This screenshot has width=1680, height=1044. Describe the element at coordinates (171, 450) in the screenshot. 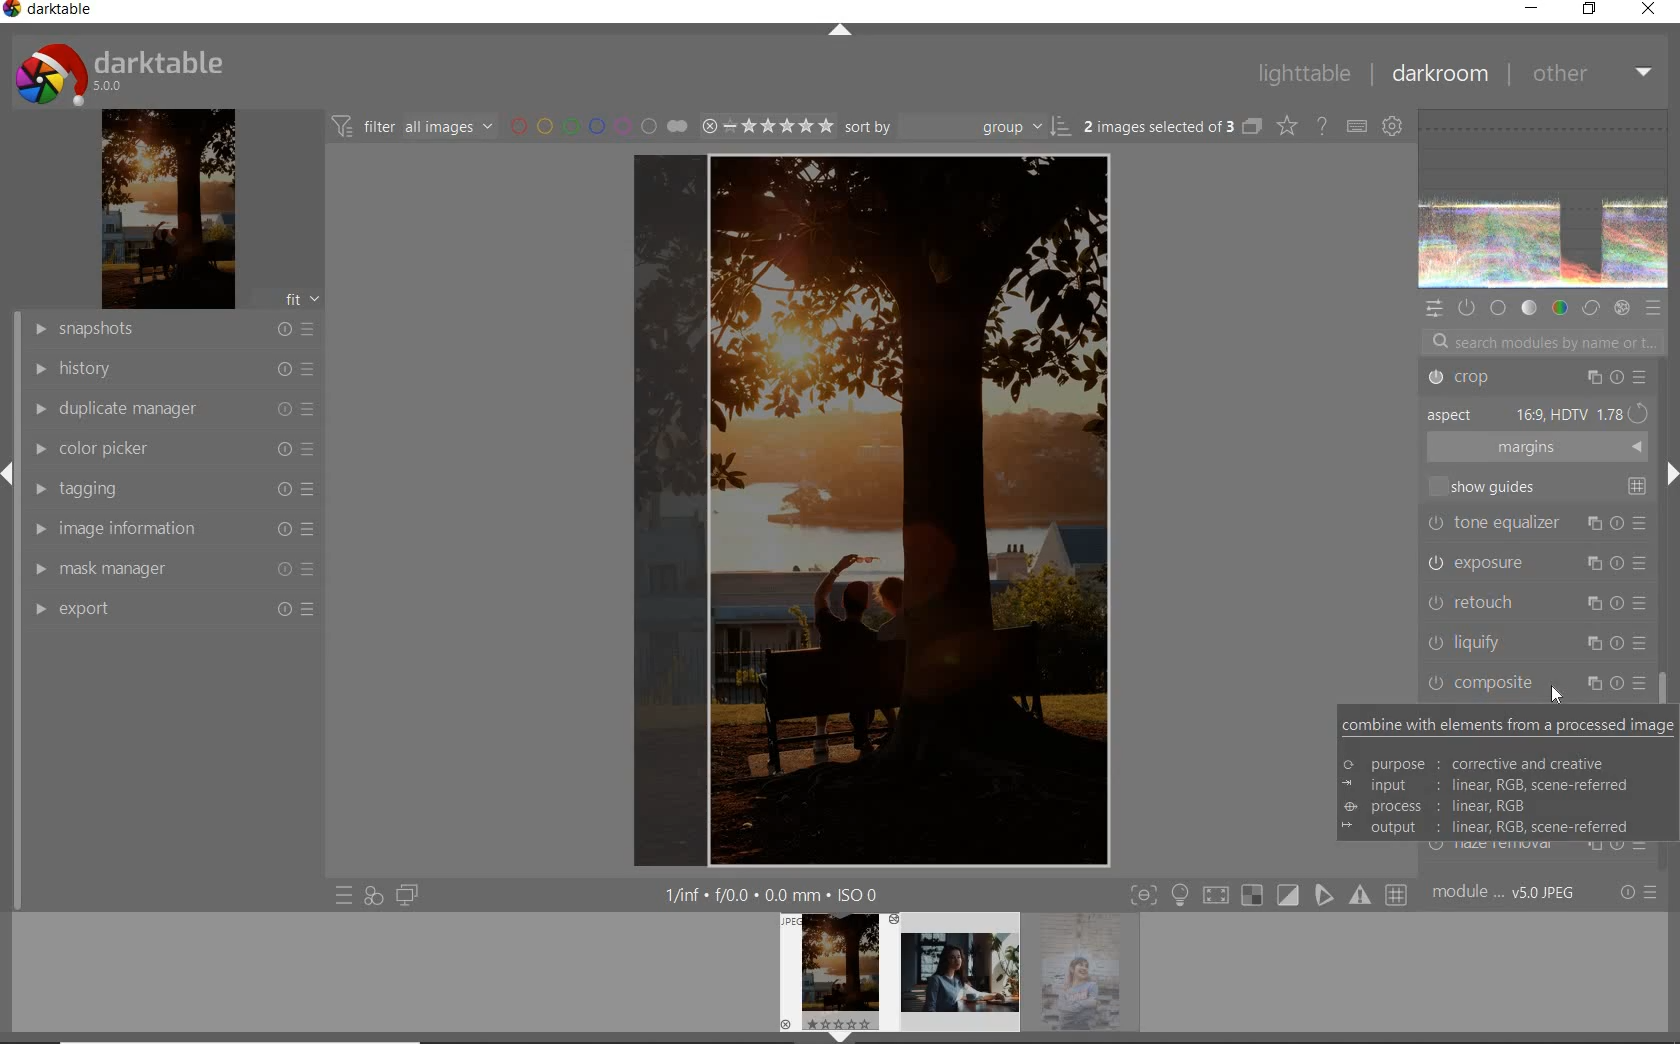

I see `color picker` at that location.